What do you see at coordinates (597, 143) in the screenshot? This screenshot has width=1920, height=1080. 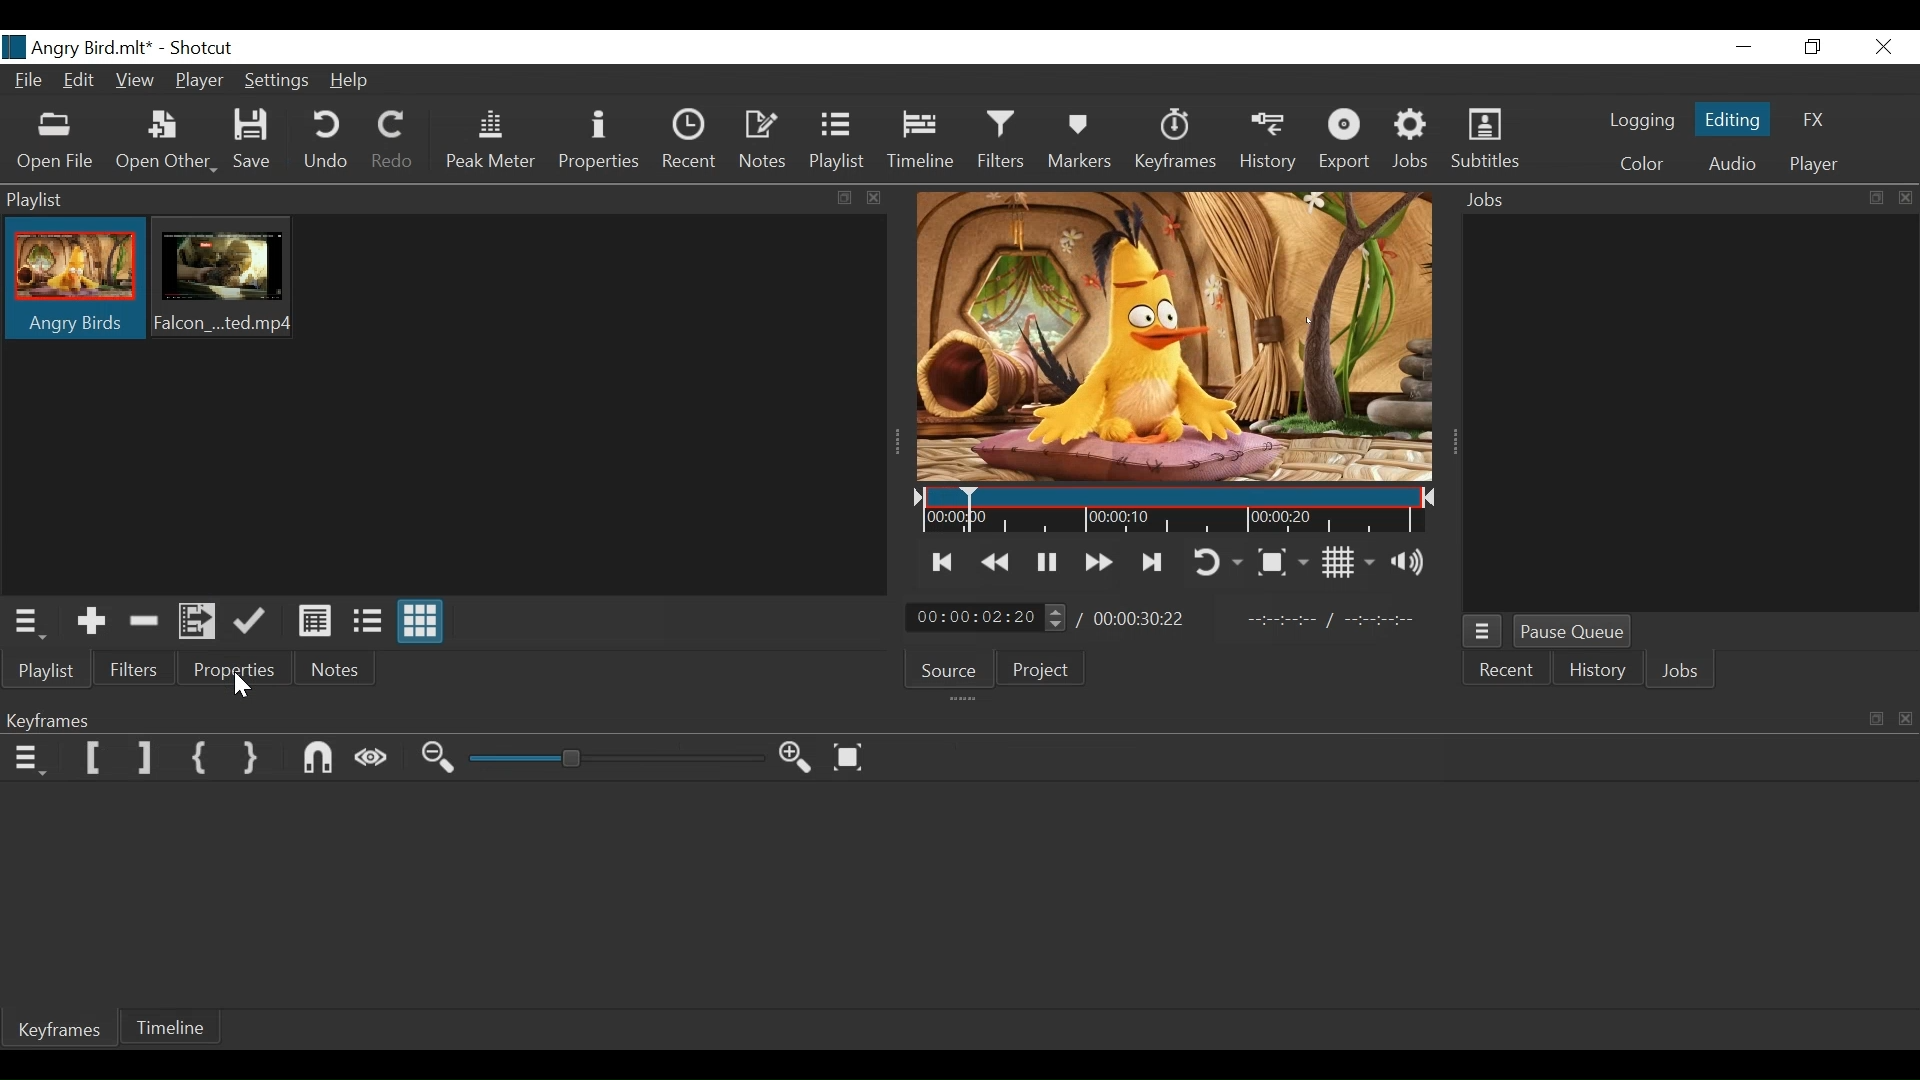 I see `Properties` at bounding box center [597, 143].